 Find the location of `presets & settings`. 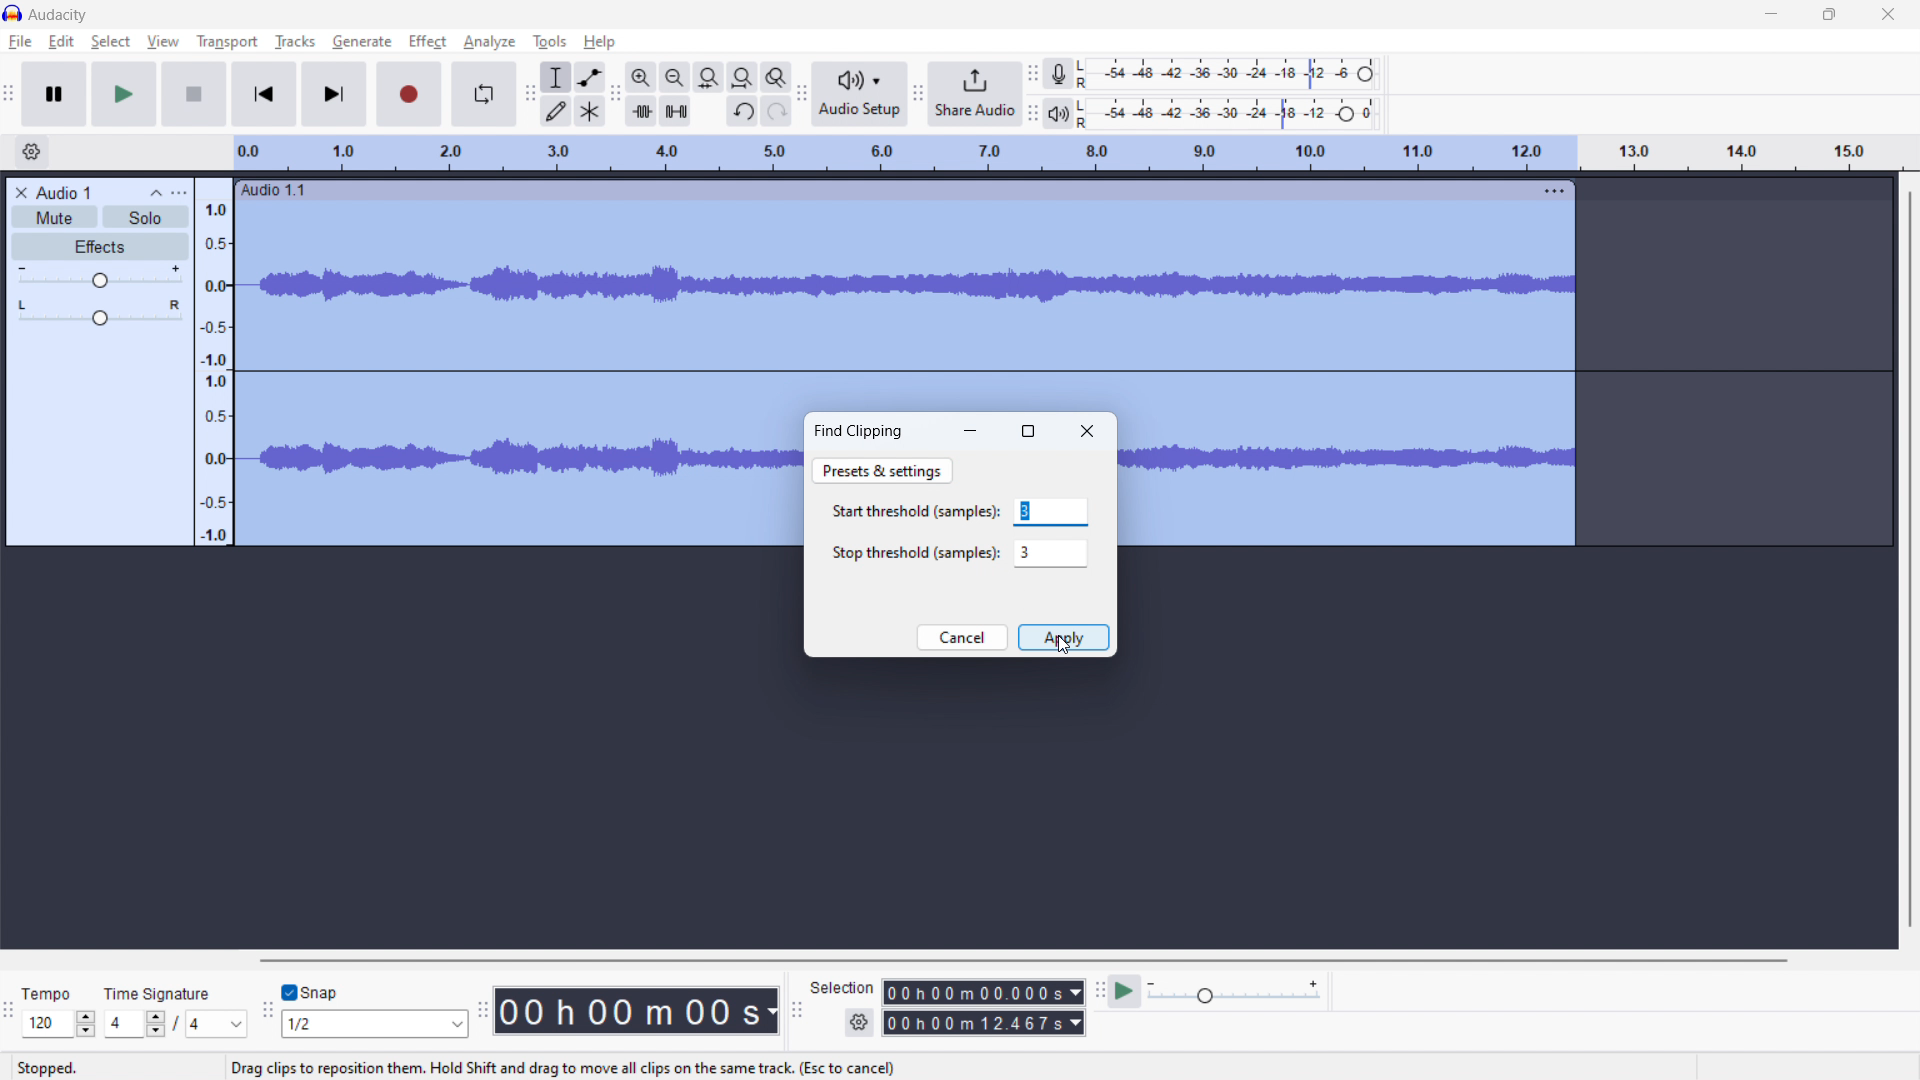

presets & settings is located at coordinates (884, 470).